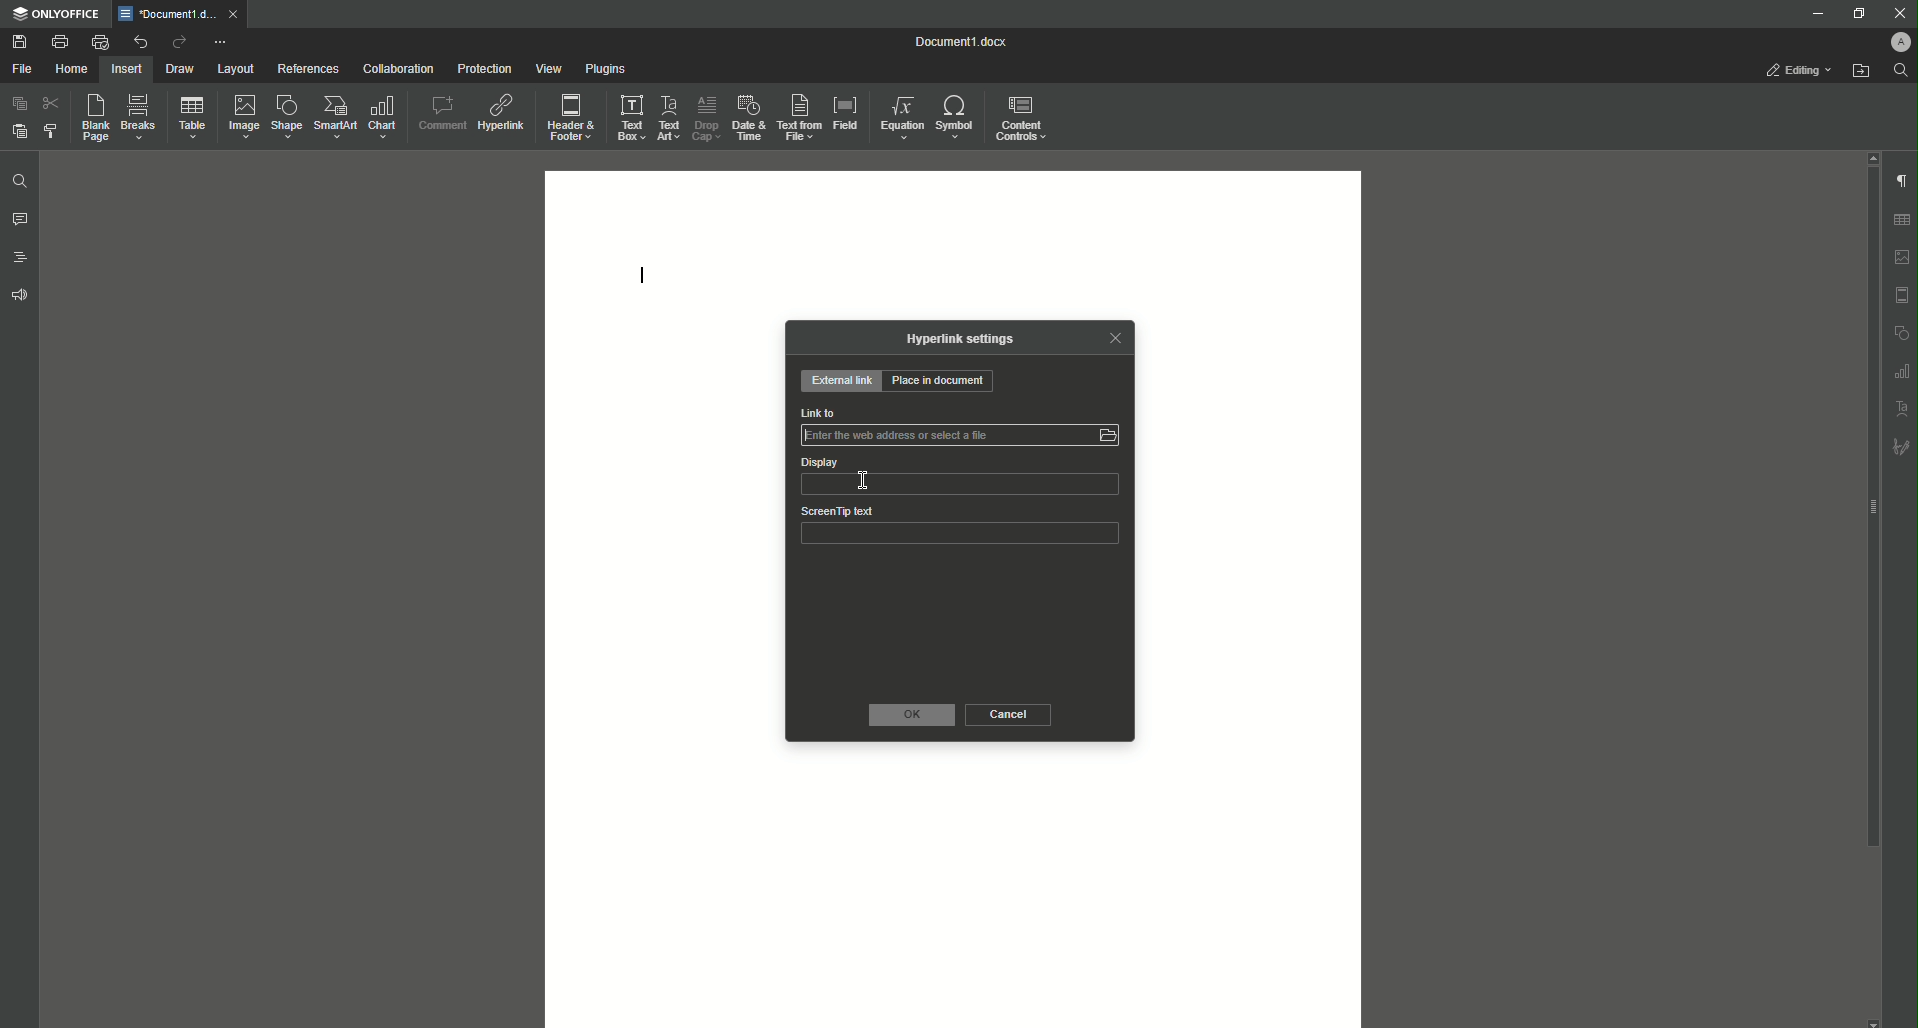 This screenshot has width=1918, height=1028. What do you see at coordinates (1856, 15) in the screenshot?
I see `Restore` at bounding box center [1856, 15].